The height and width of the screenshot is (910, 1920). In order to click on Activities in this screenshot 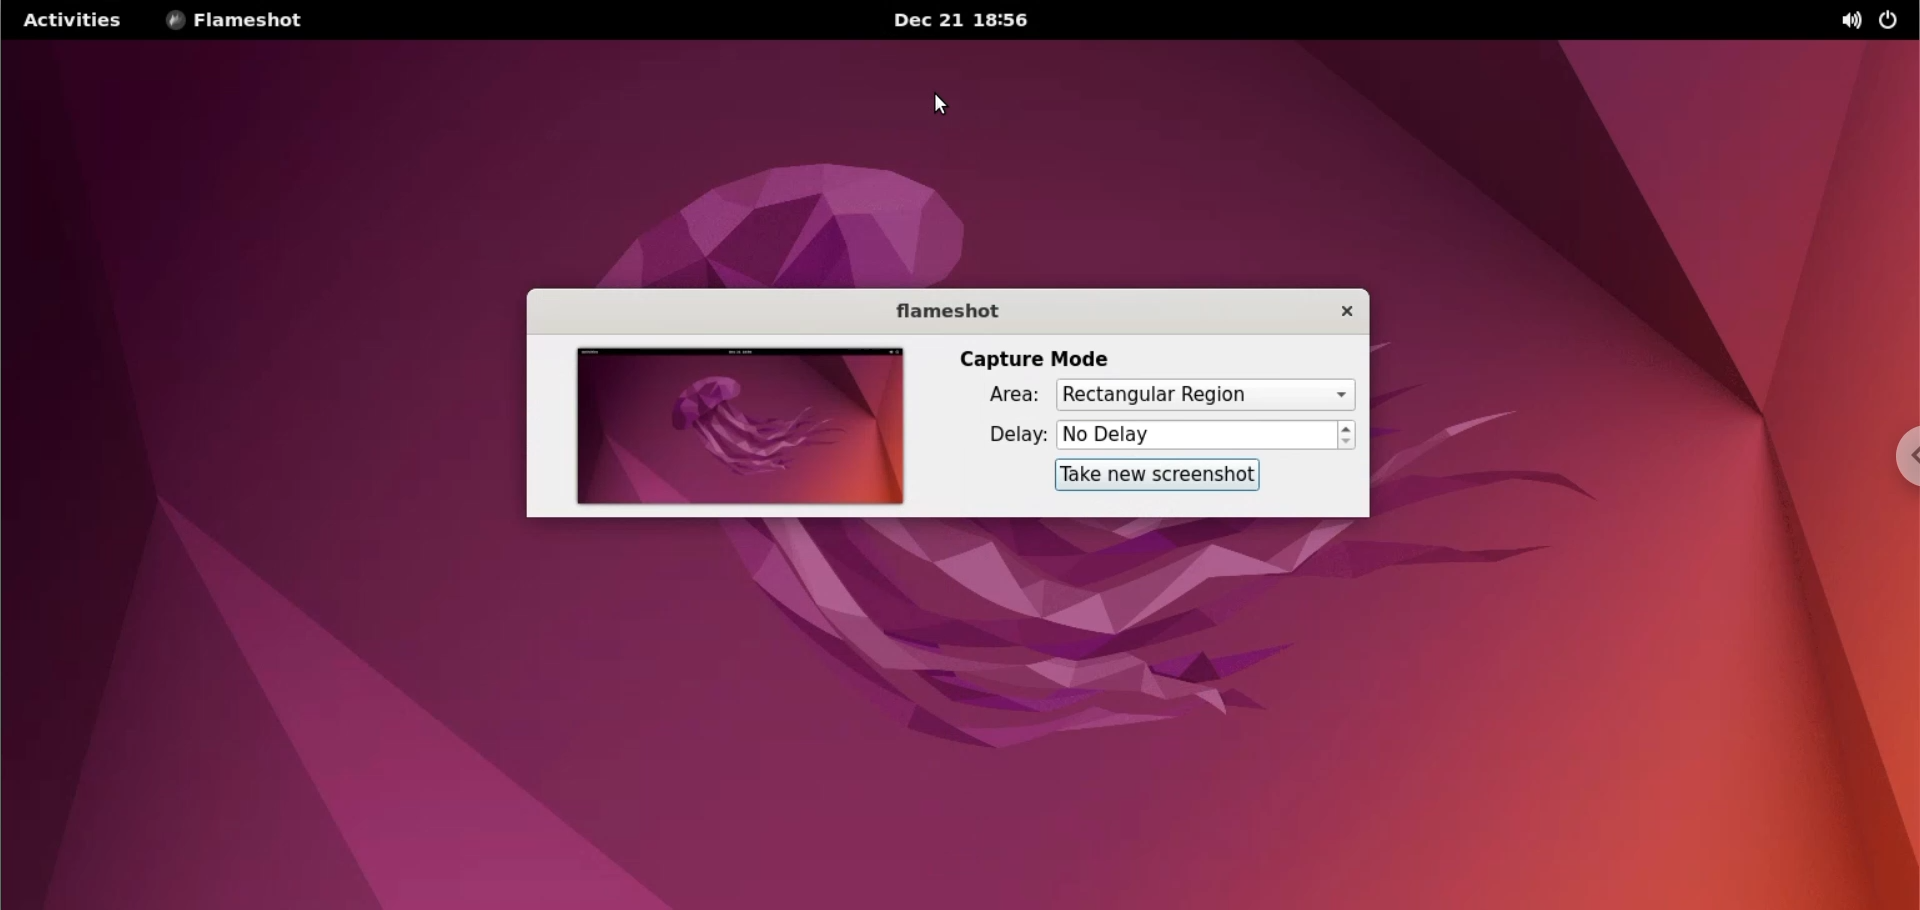, I will do `click(71, 21)`.